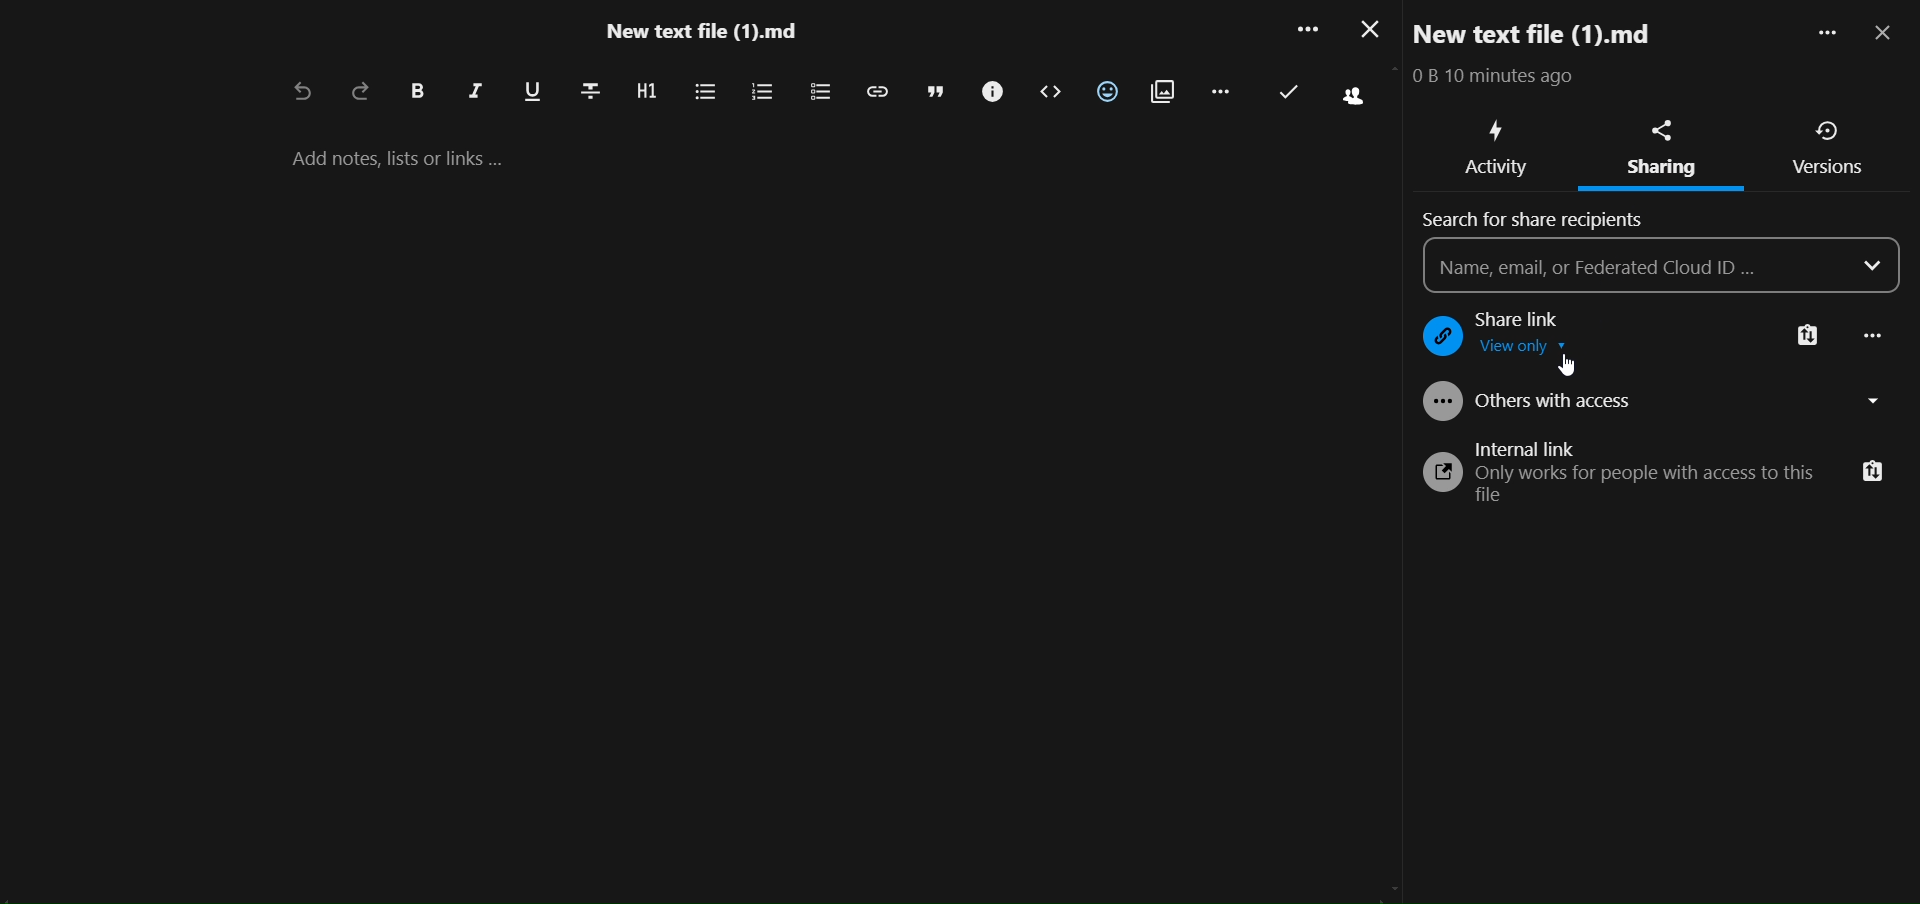  Describe the element at coordinates (1828, 172) in the screenshot. I see `version` at that location.